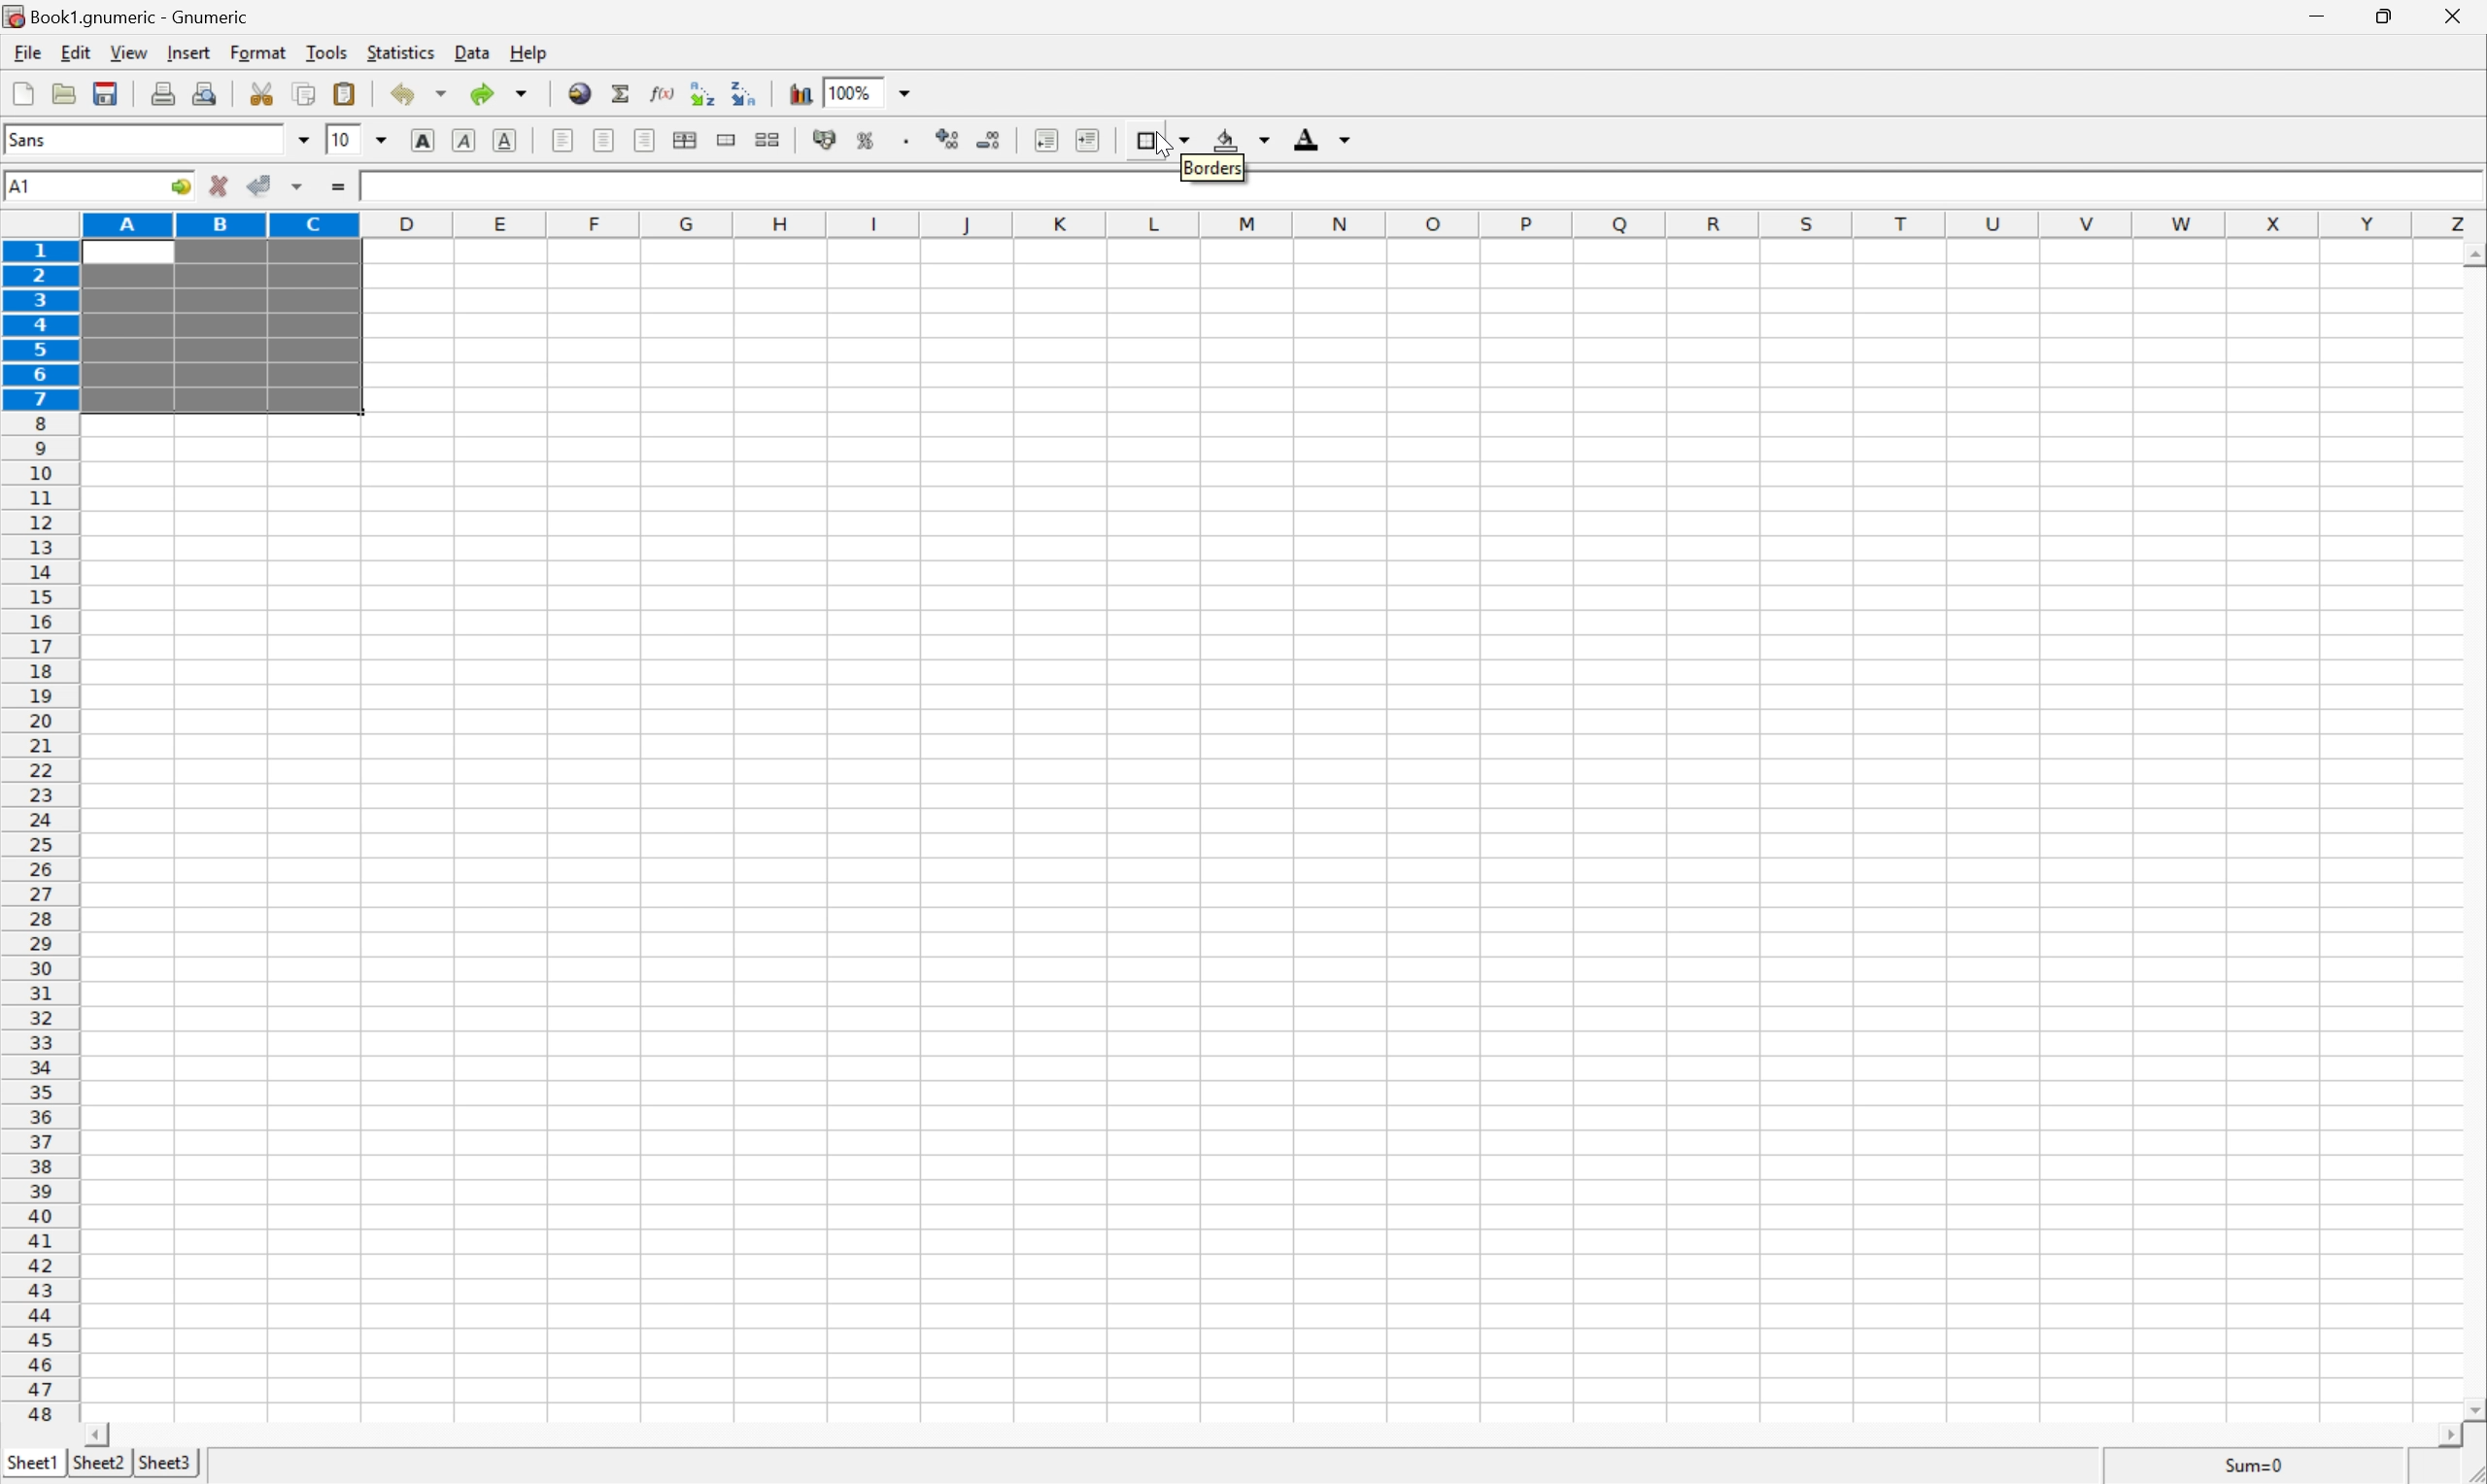  Describe the element at coordinates (184, 189) in the screenshot. I see `go to` at that location.